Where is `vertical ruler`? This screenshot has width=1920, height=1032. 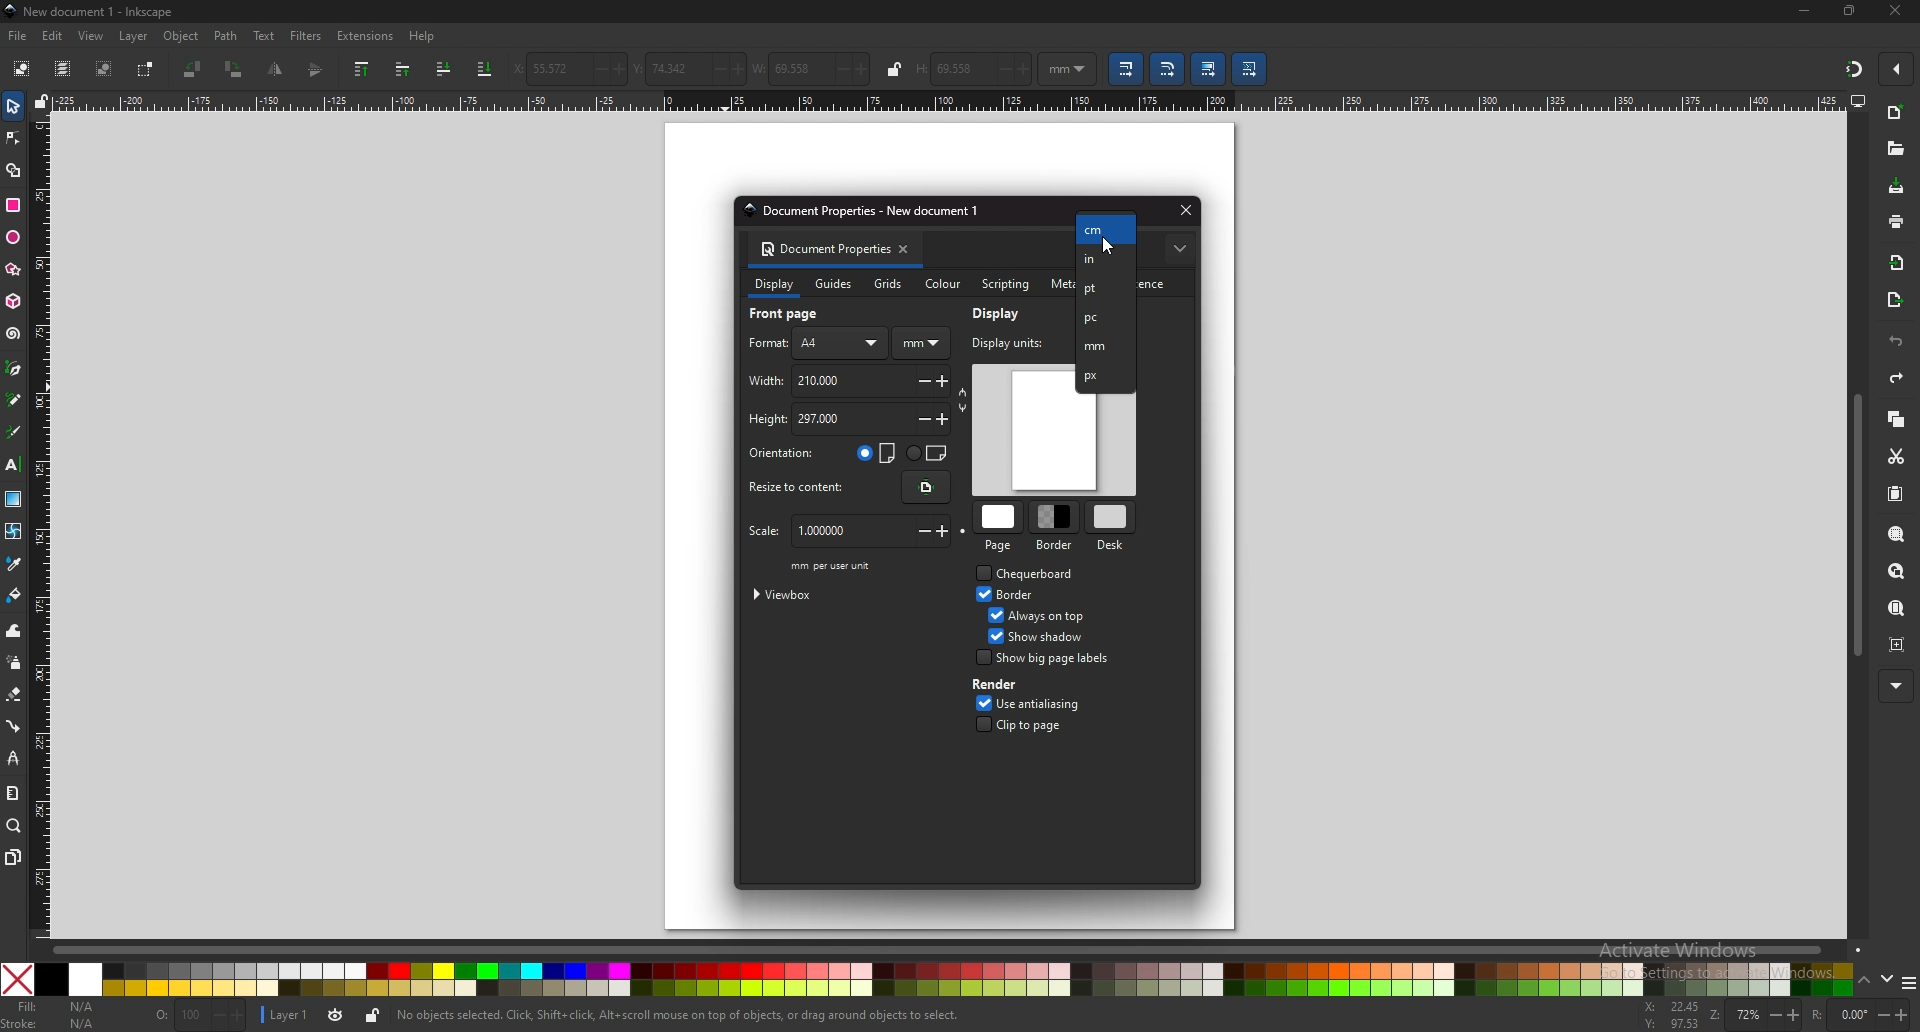 vertical ruler is located at coordinates (40, 523).